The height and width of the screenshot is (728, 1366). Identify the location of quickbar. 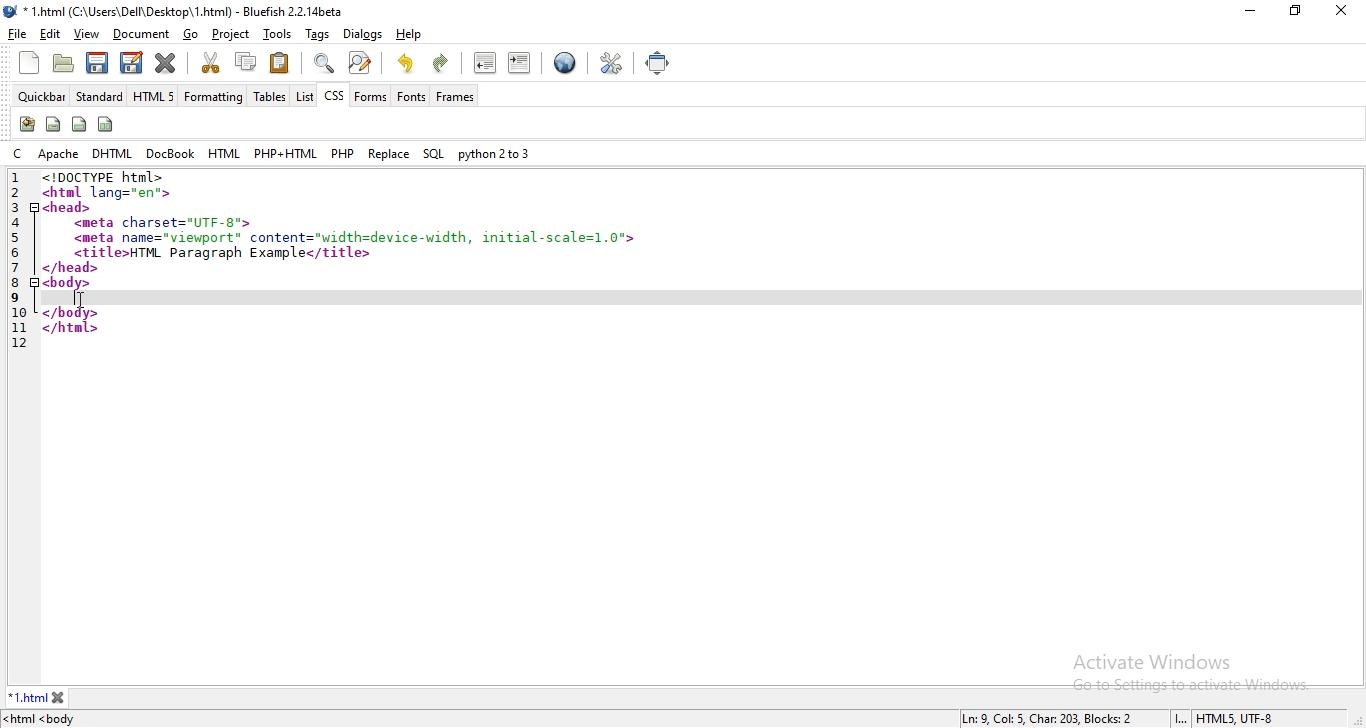
(40, 97).